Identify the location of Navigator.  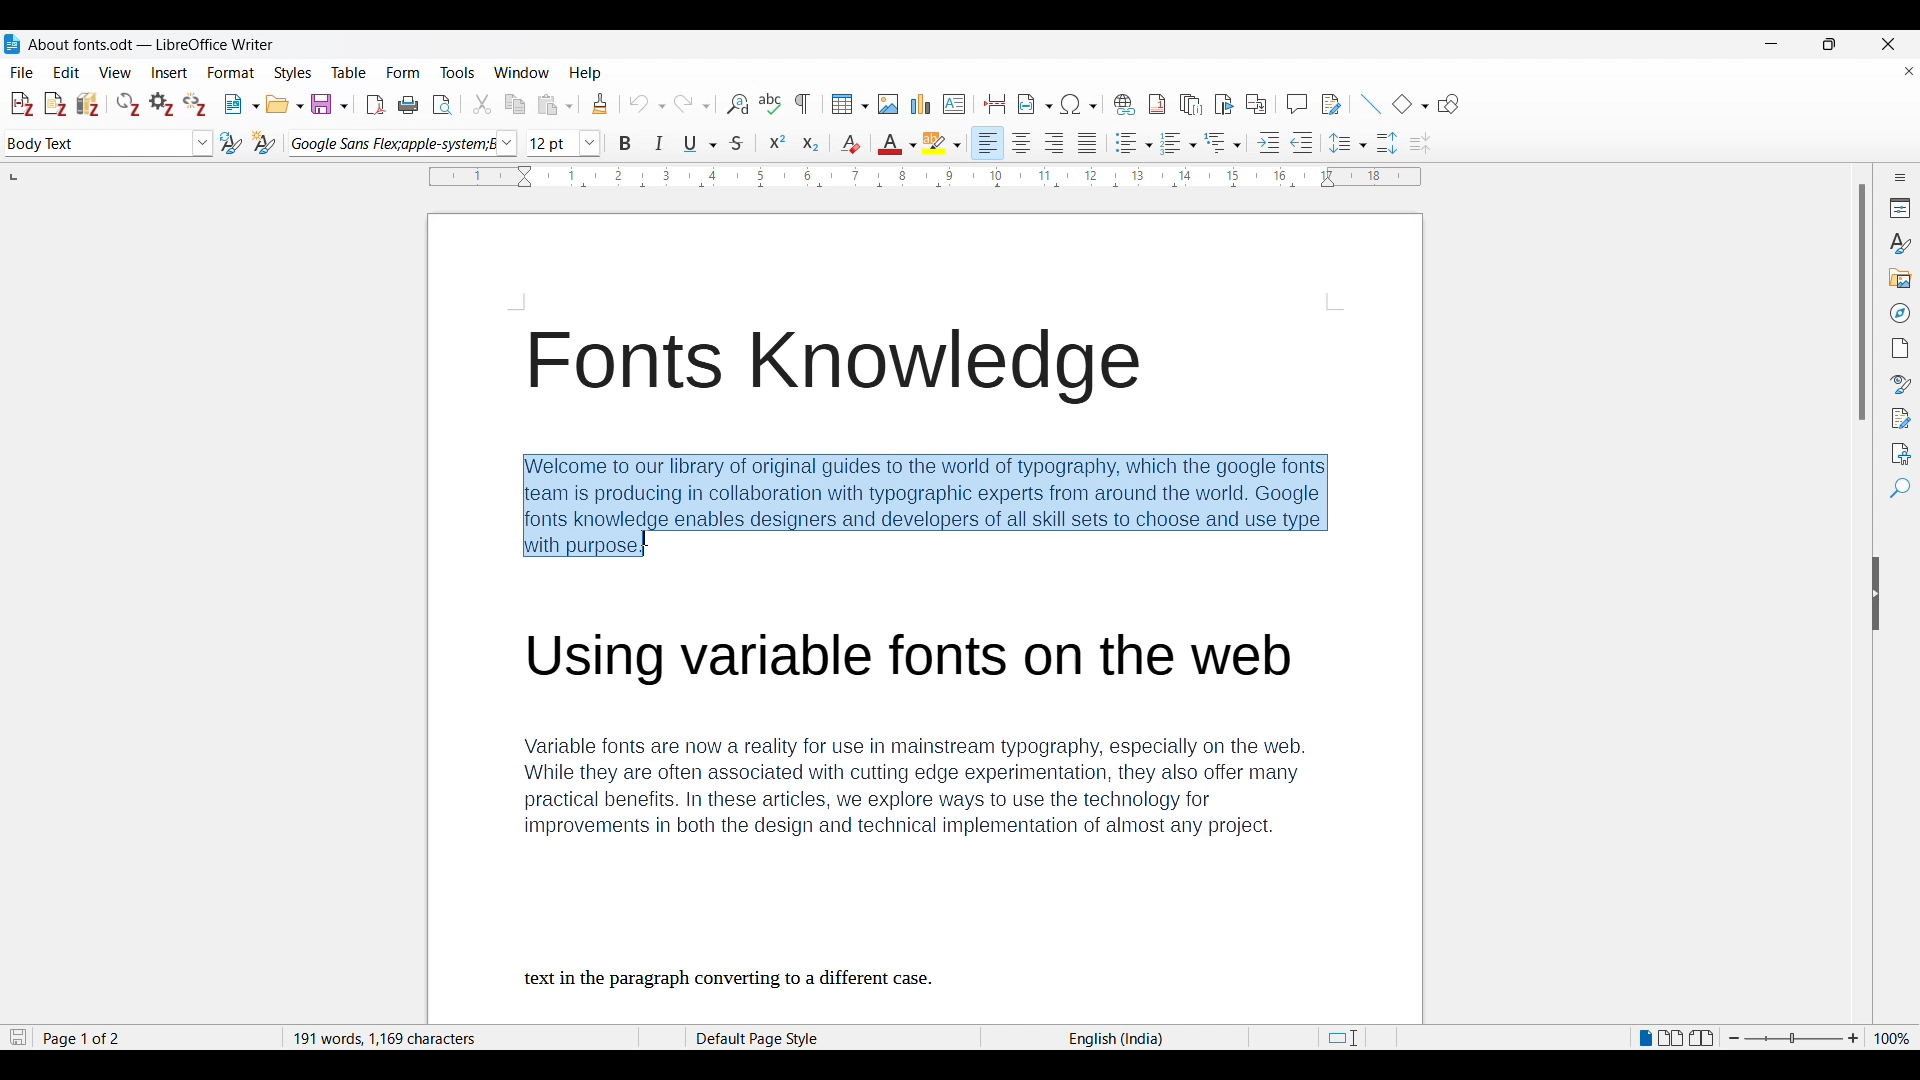
(1901, 313).